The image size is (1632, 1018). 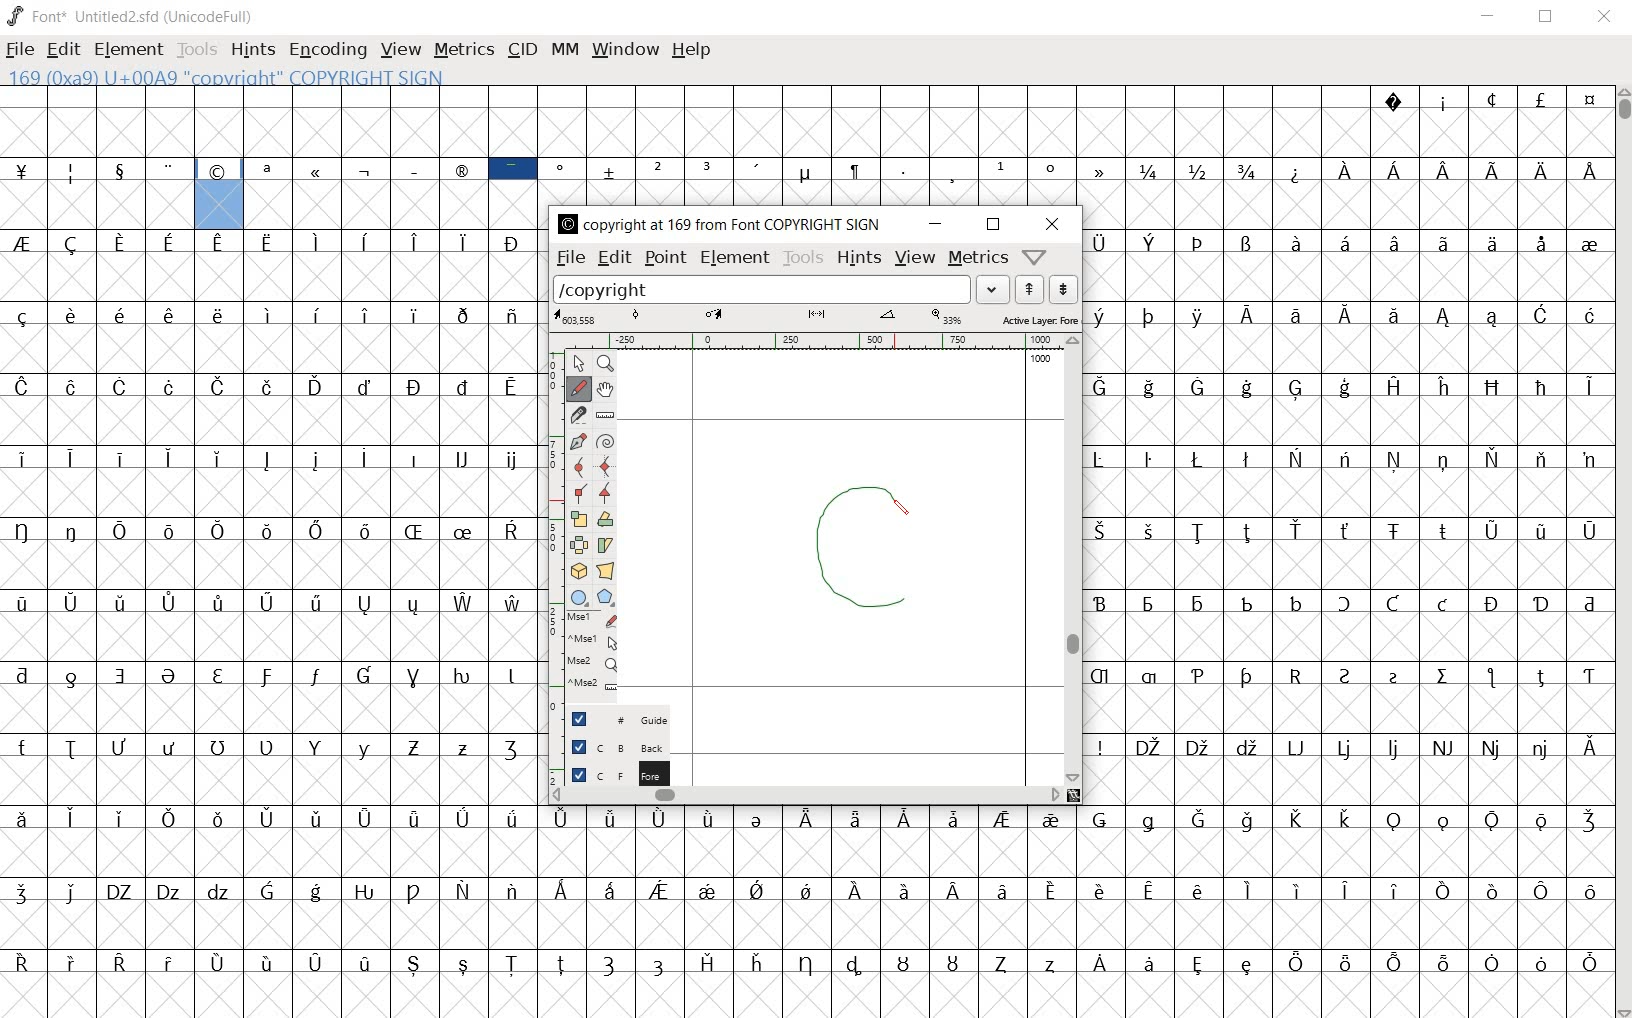 I want to click on window, so click(x=623, y=49).